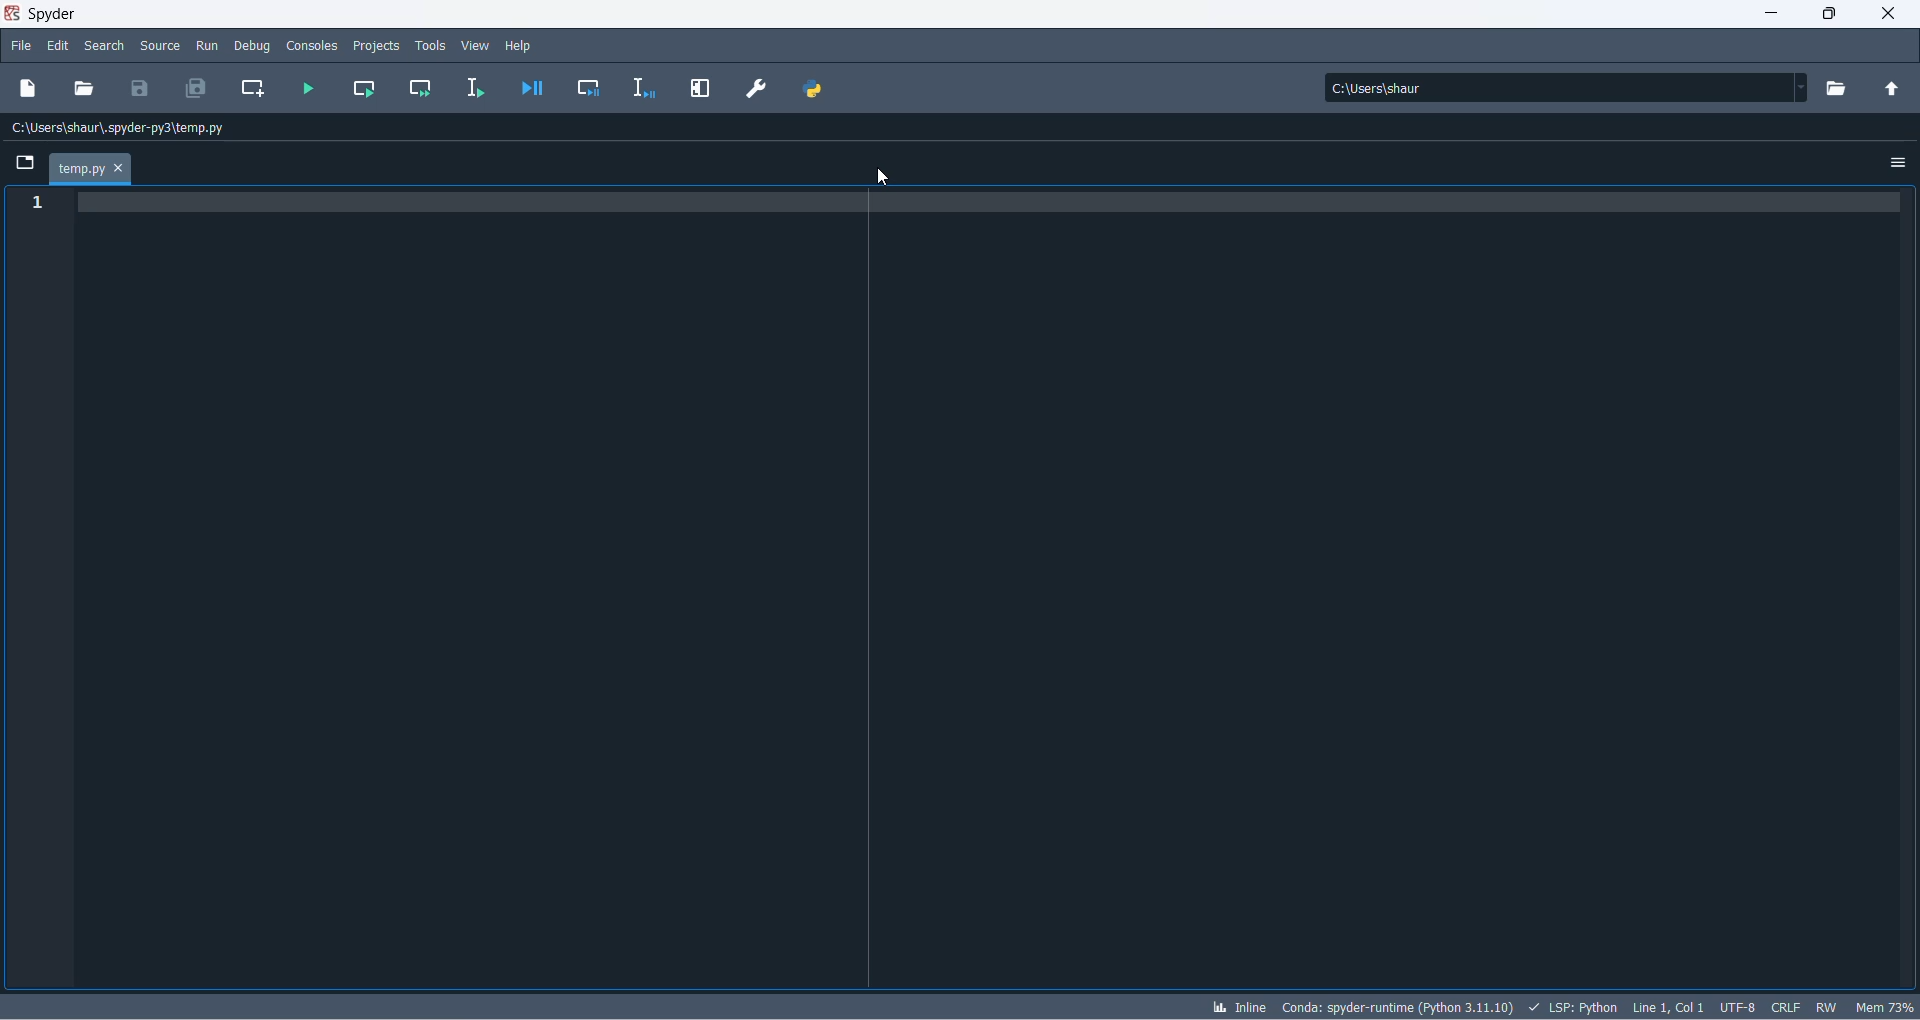  Describe the element at coordinates (364, 86) in the screenshot. I see `run current cell` at that location.